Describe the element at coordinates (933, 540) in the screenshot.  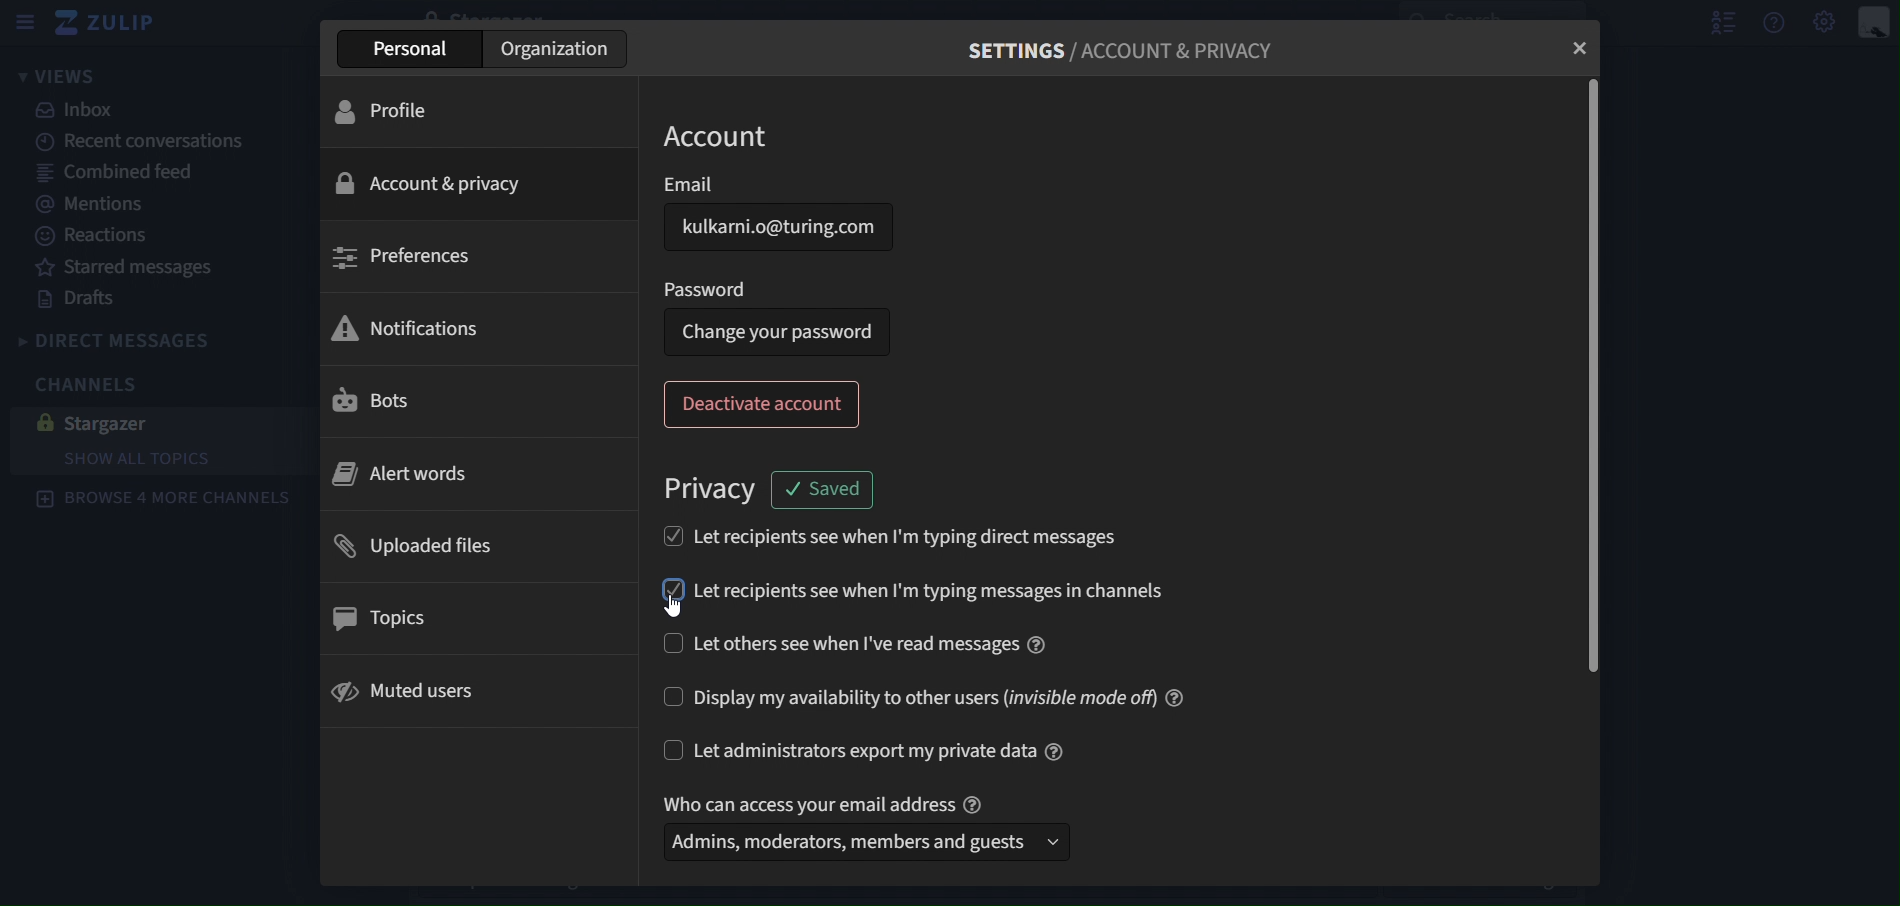
I see `let recipients see when Im typing direct messages` at that location.